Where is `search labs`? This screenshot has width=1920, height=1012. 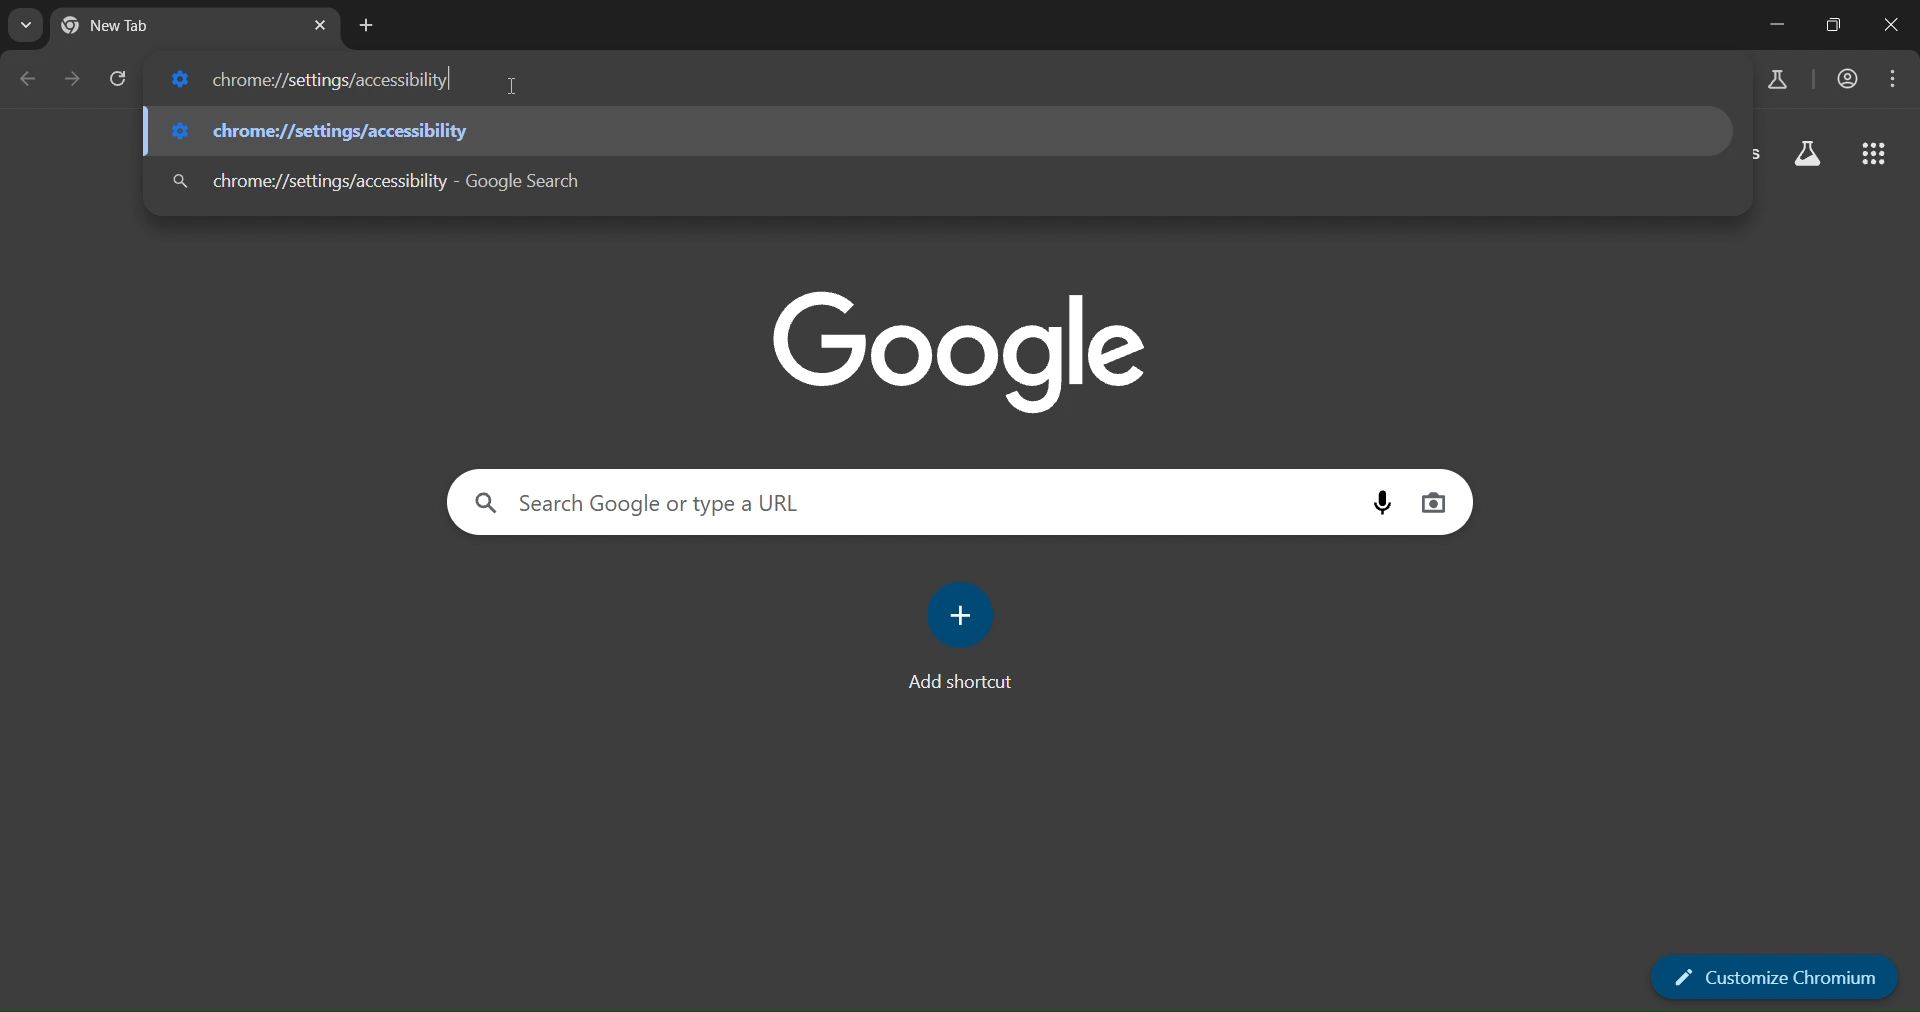
search labs is located at coordinates (1776, 81).